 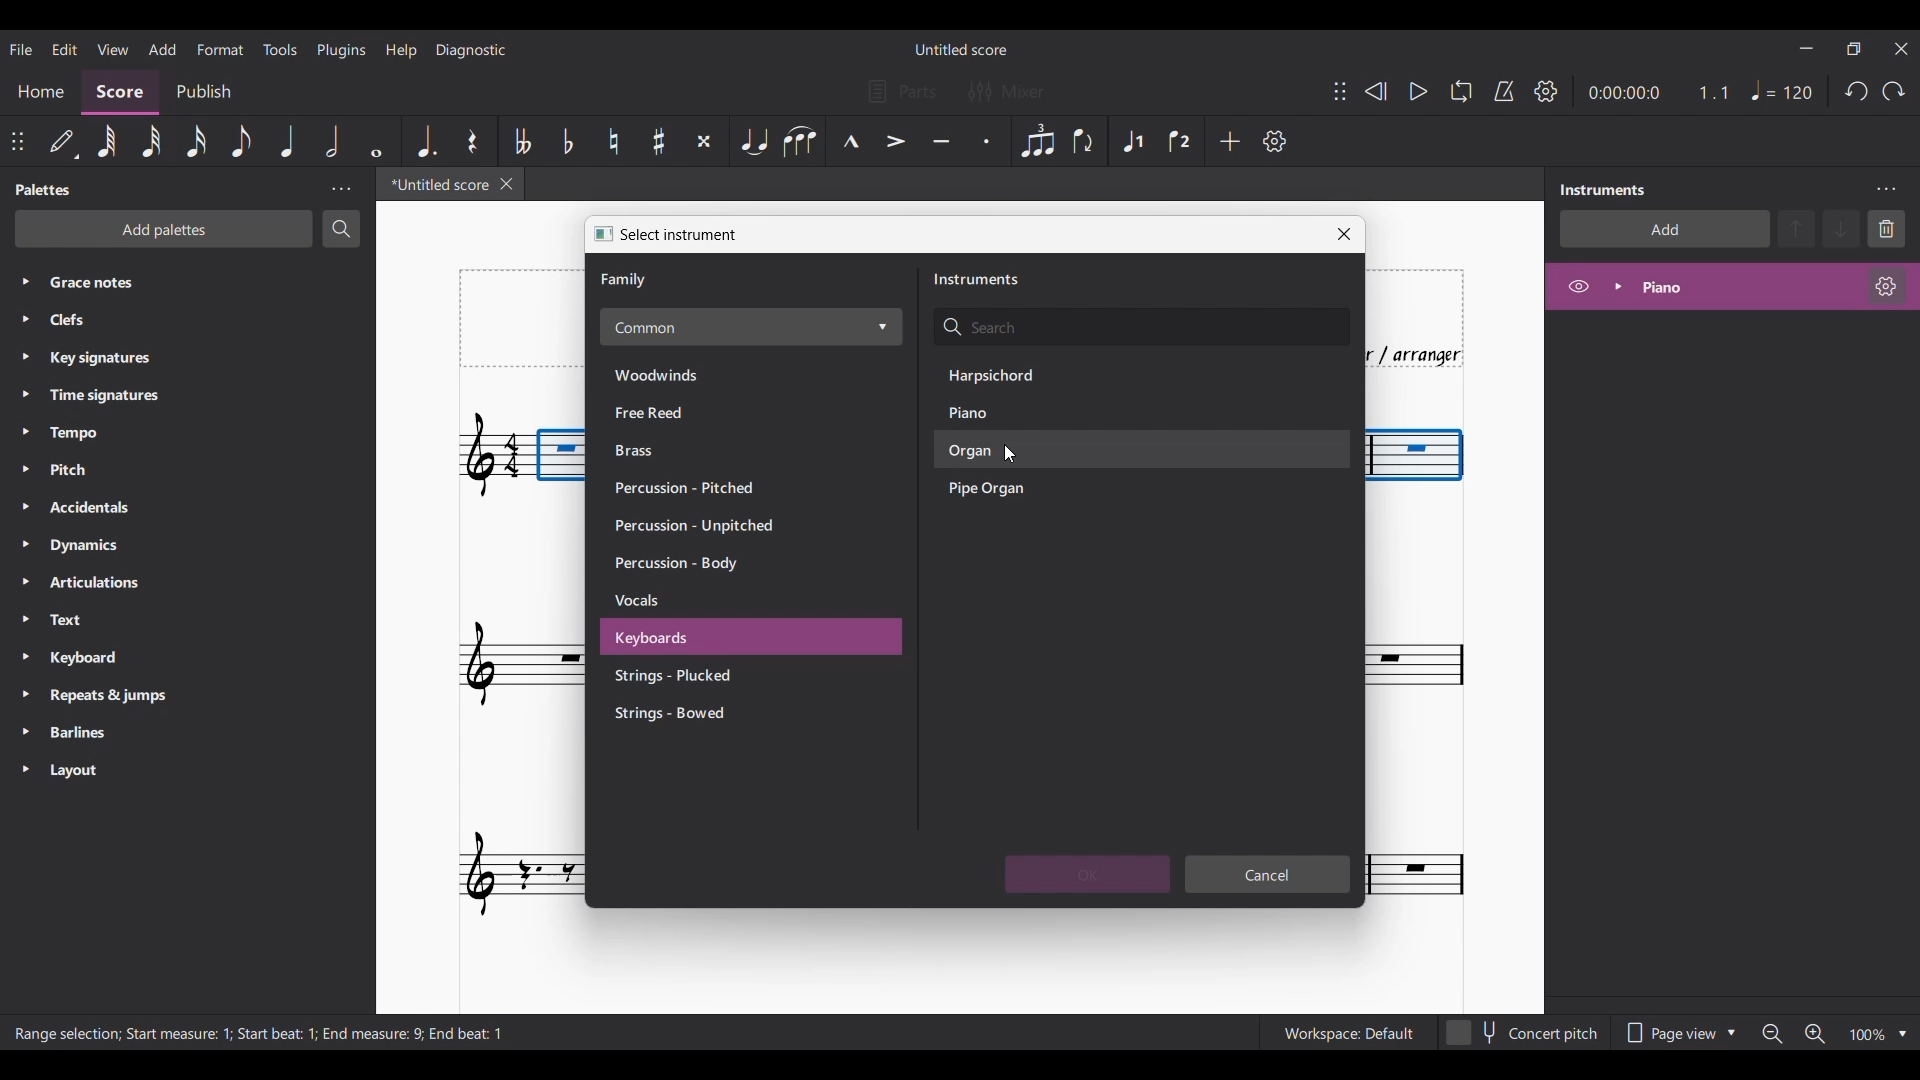 I want to click on Expand instrument, so click(x=1618, y=287).